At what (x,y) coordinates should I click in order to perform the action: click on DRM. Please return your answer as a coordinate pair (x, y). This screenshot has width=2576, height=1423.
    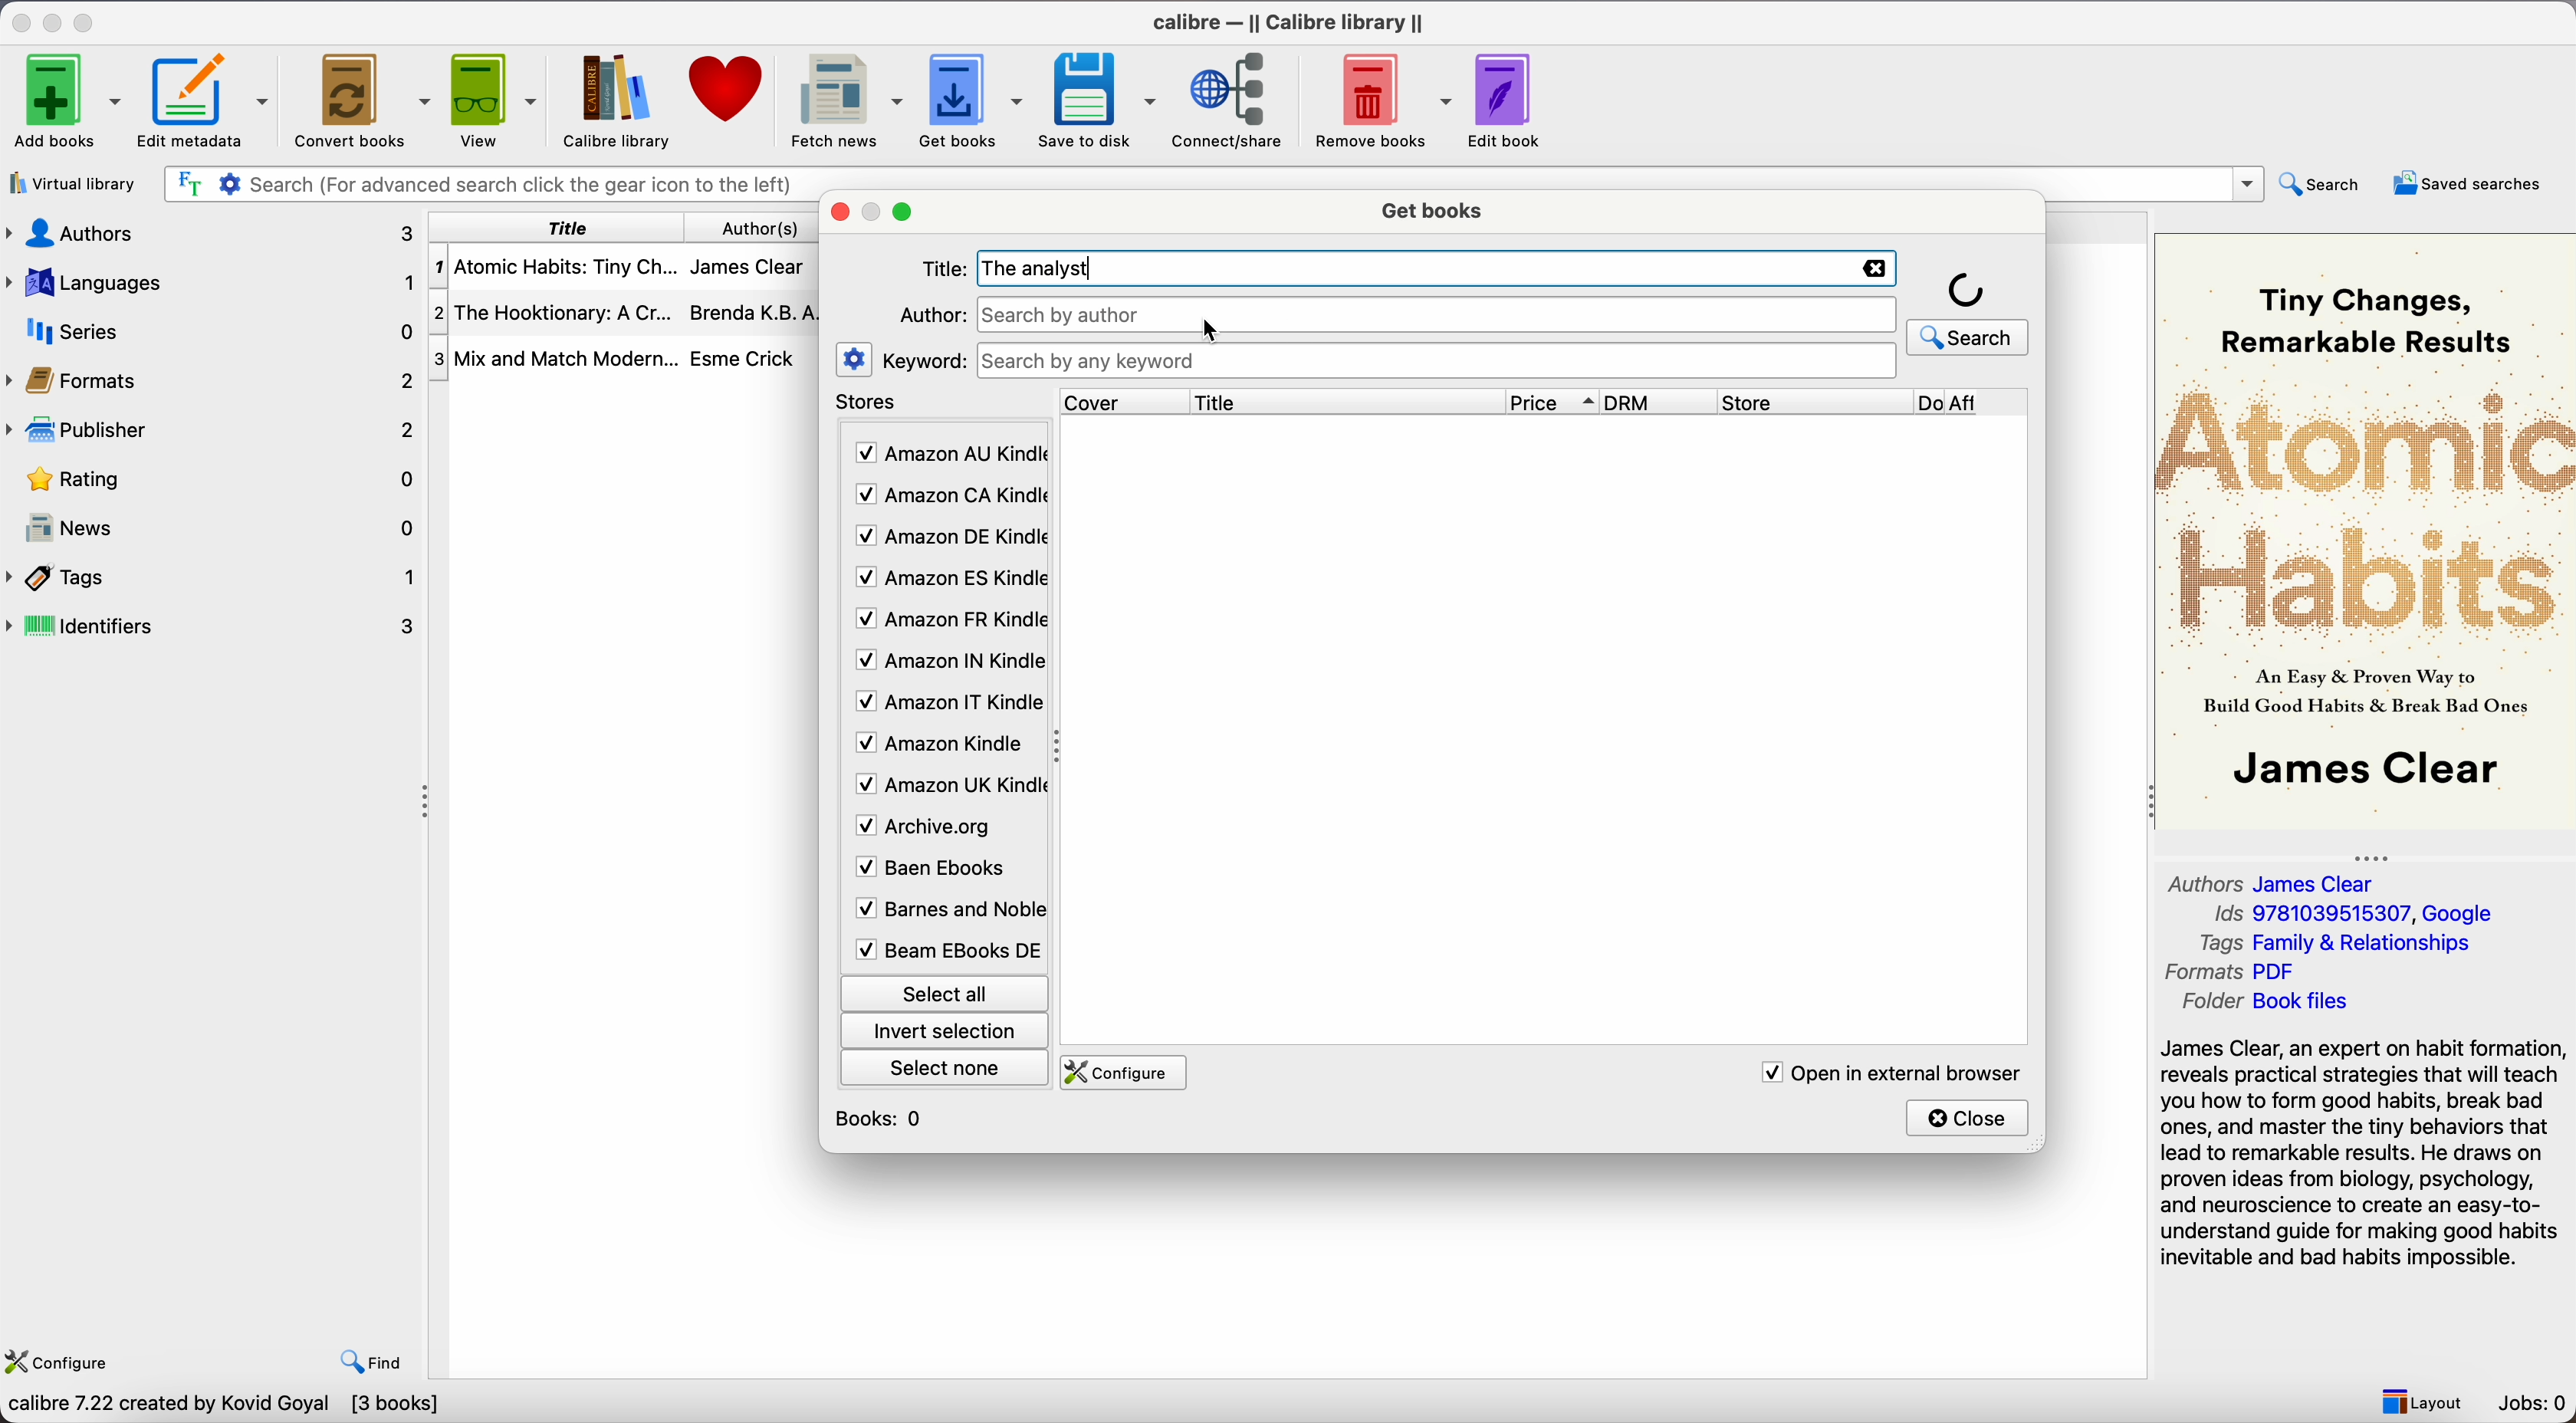
    Looking at the image, I should click on (1660, 402).